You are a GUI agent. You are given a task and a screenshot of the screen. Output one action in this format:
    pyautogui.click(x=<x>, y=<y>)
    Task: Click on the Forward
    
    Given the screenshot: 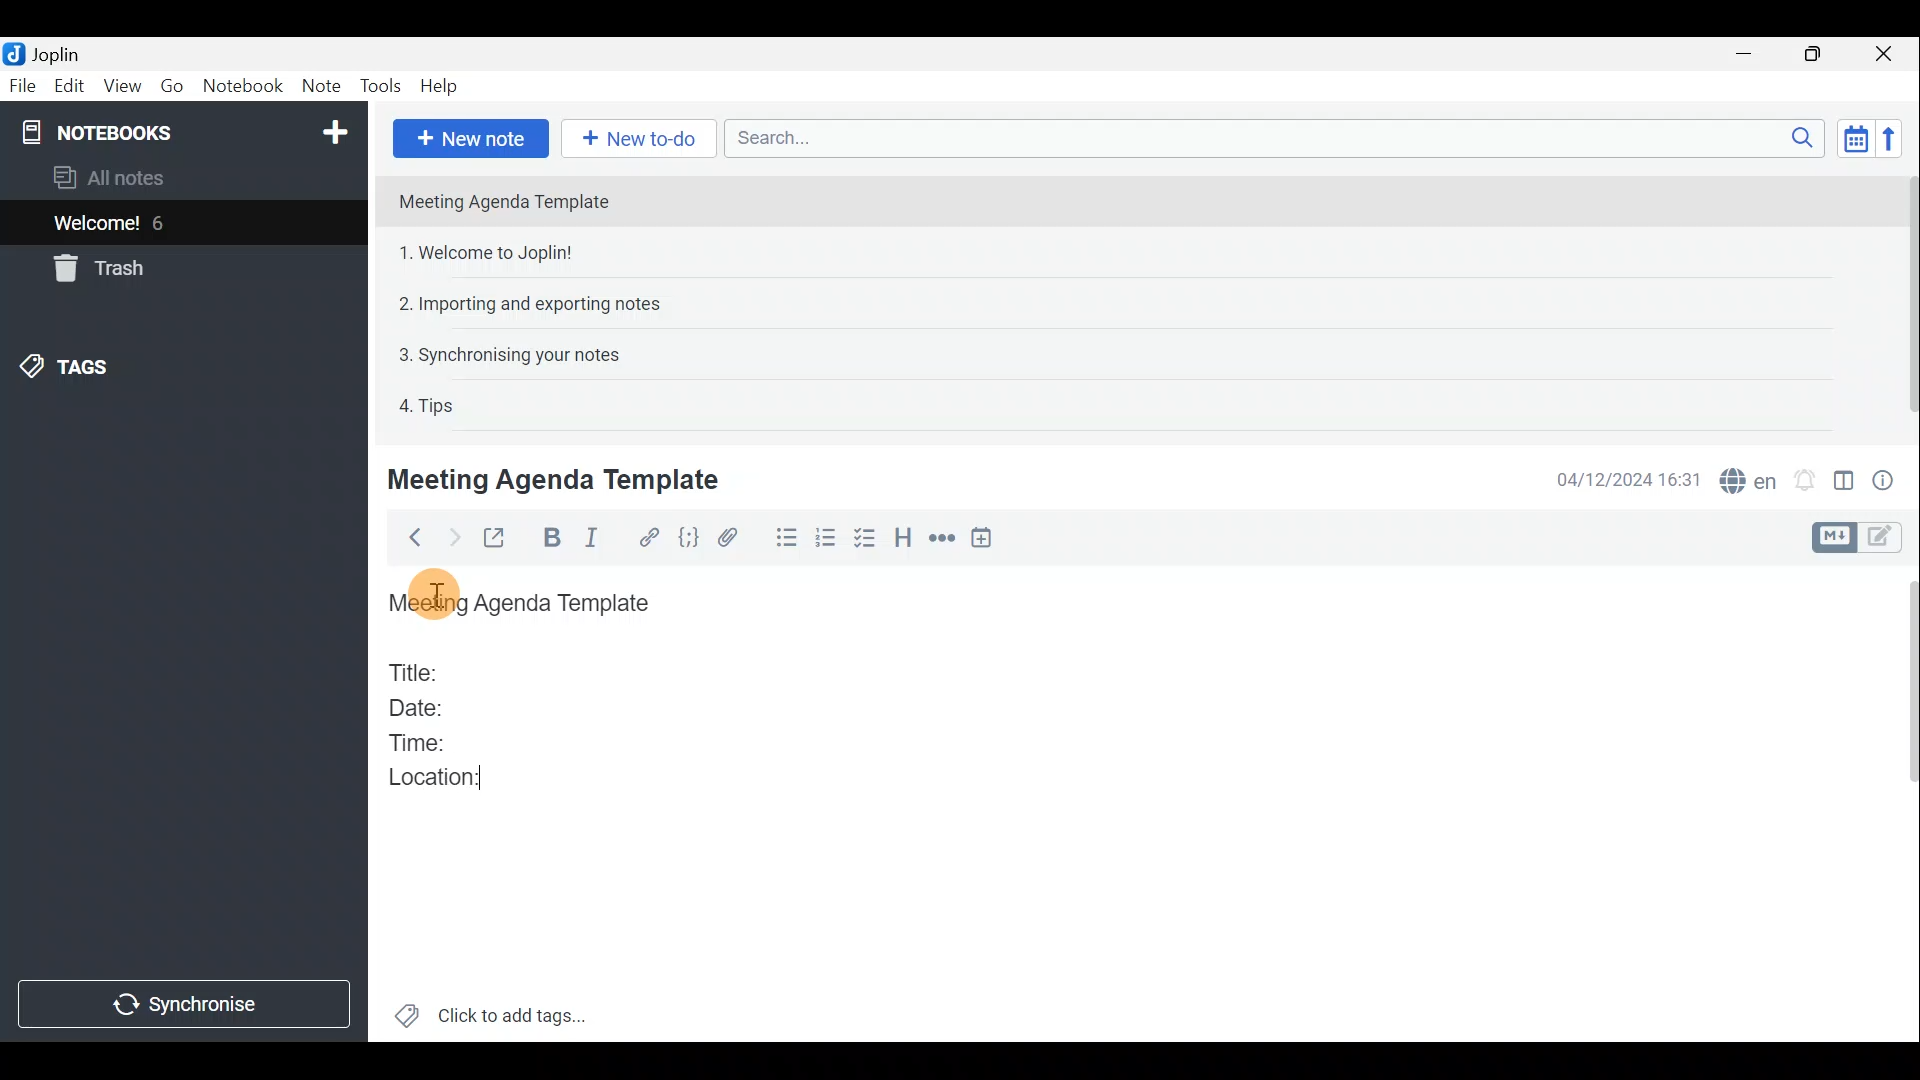 What is the action you would take?
    pyautogui.click(x=451, y=537)
    